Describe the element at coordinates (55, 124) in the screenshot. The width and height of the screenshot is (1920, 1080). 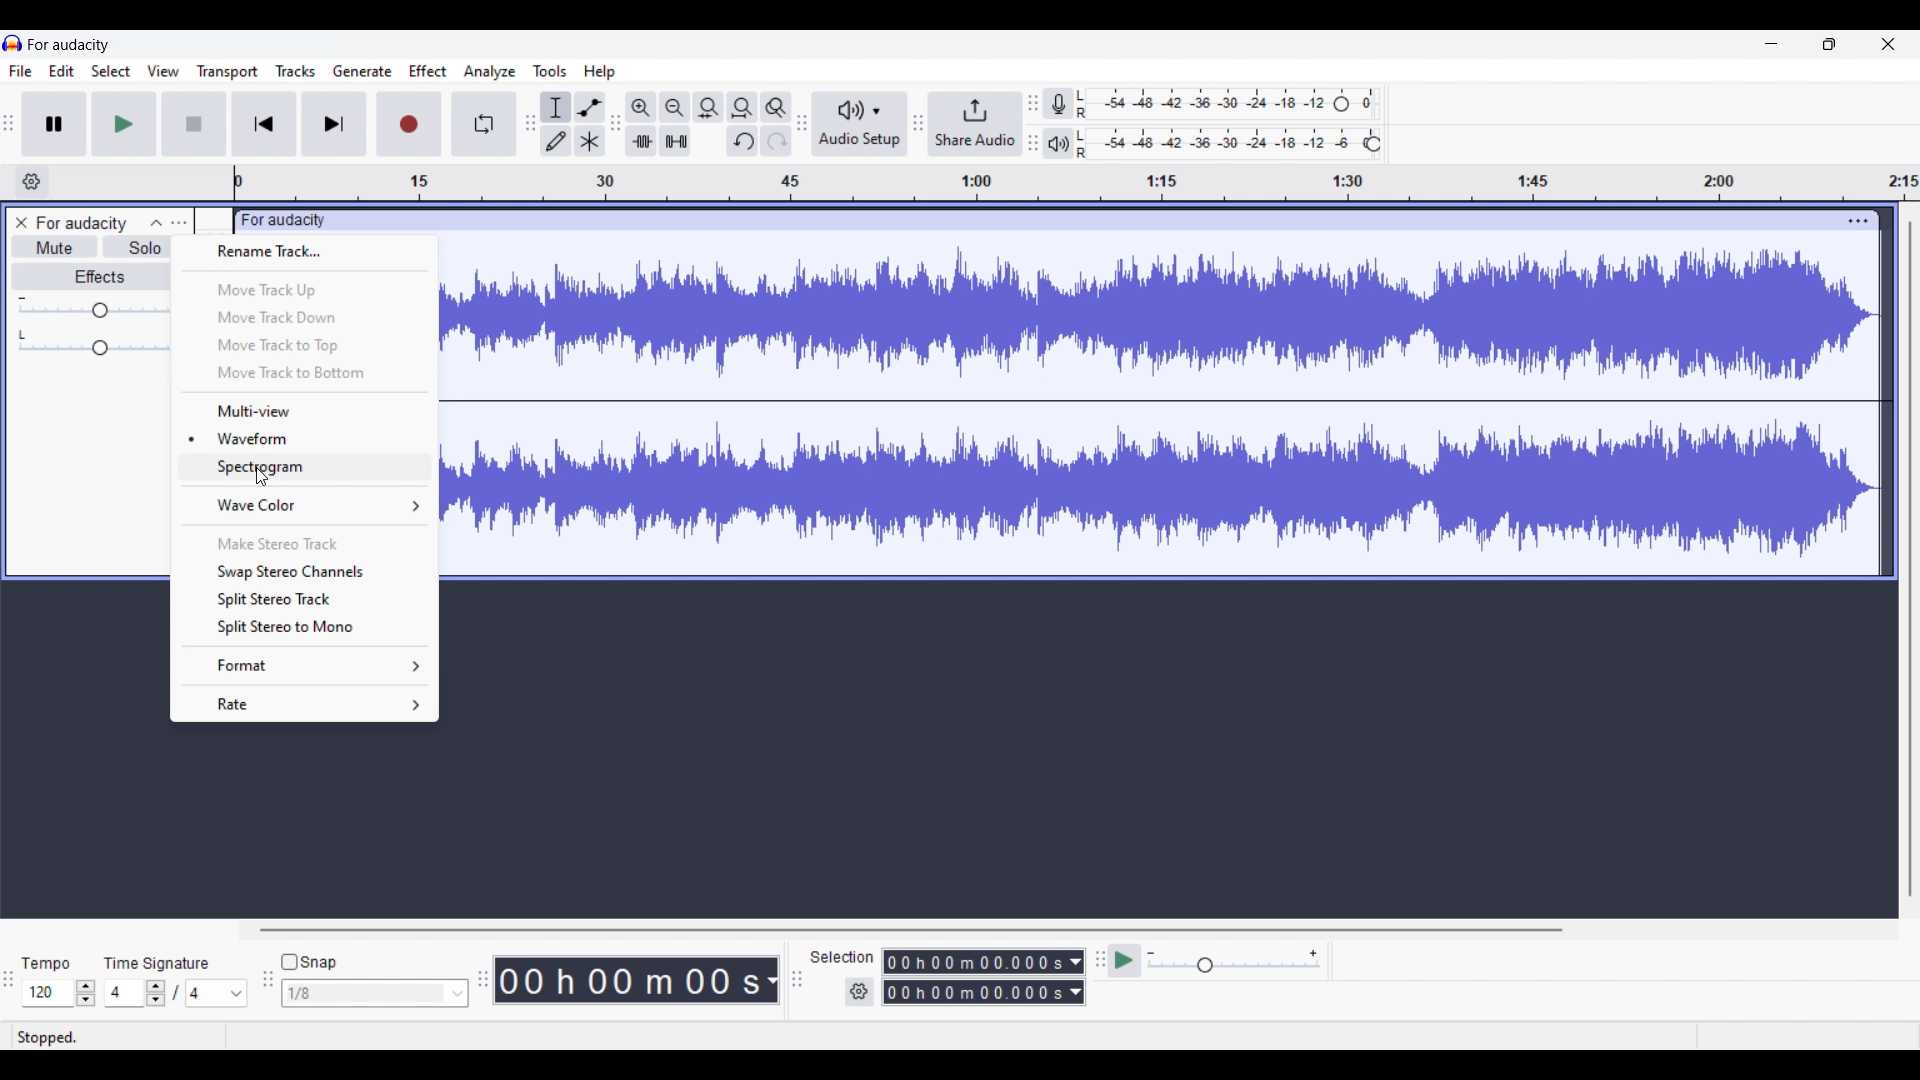
I see `Pause` at that location.